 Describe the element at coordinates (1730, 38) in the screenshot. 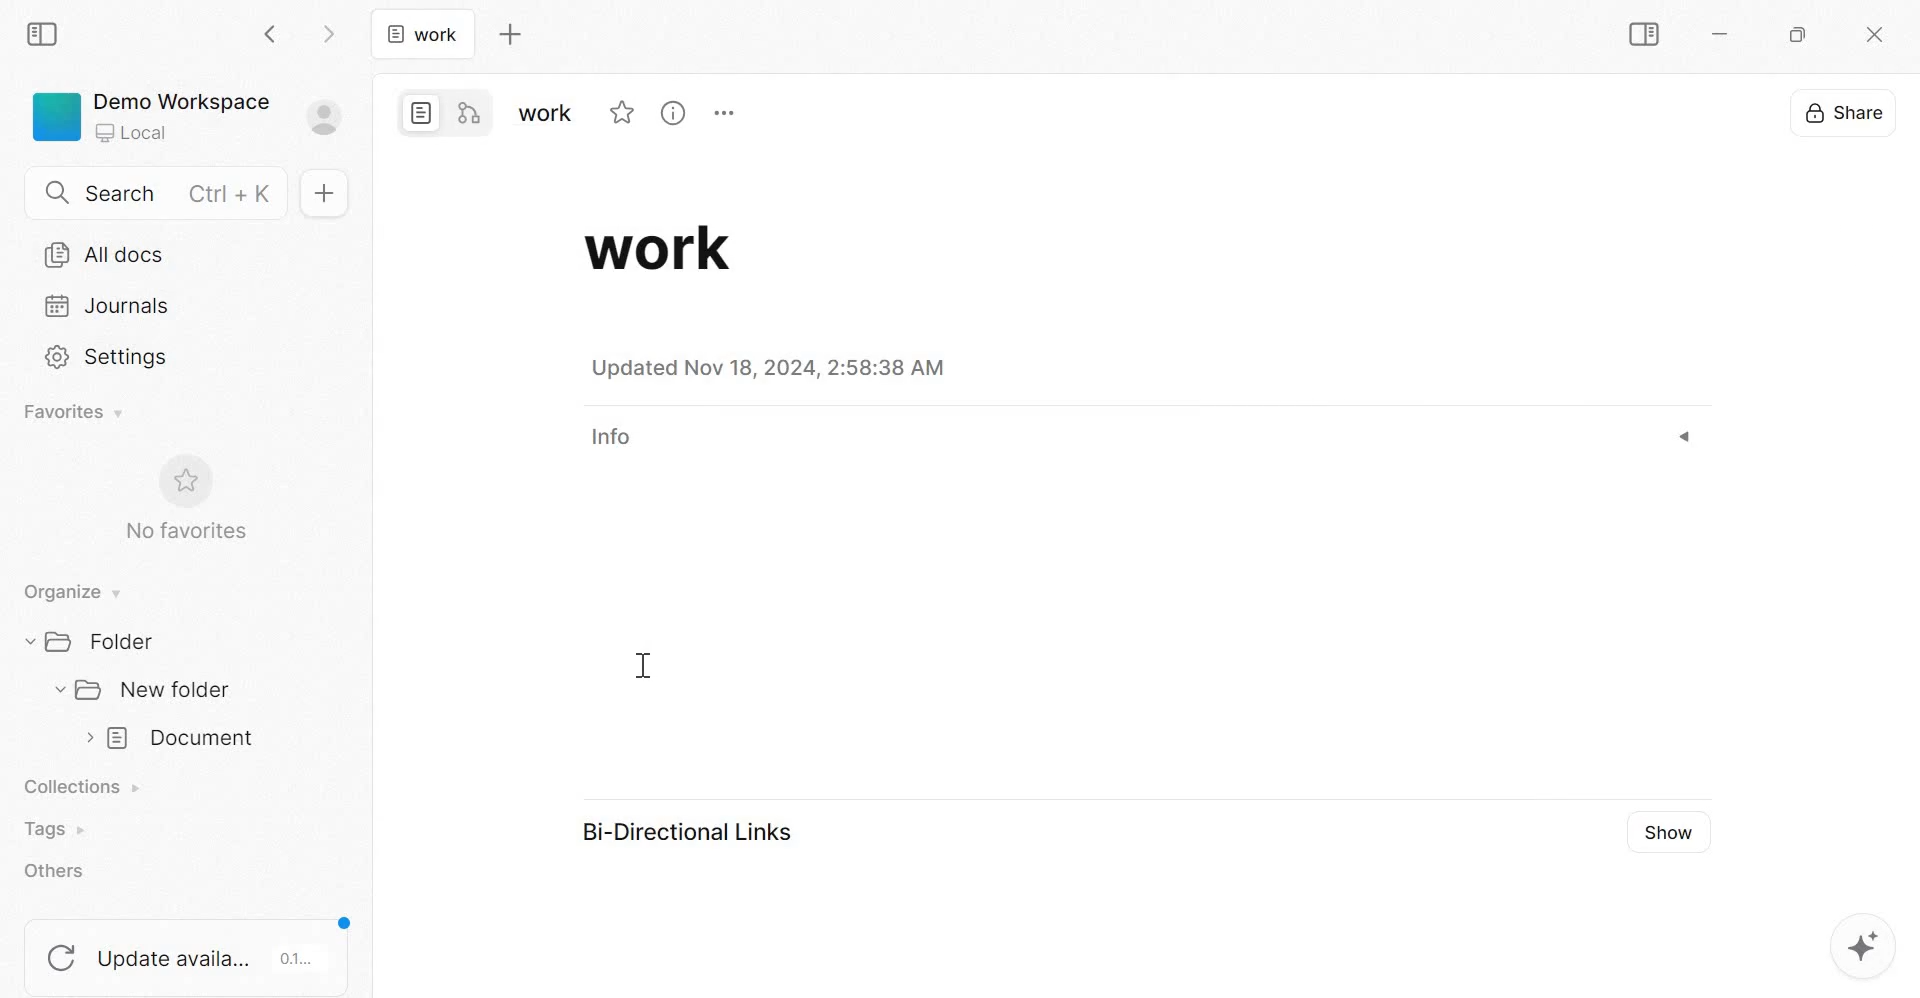

I see `minimize` at that location.